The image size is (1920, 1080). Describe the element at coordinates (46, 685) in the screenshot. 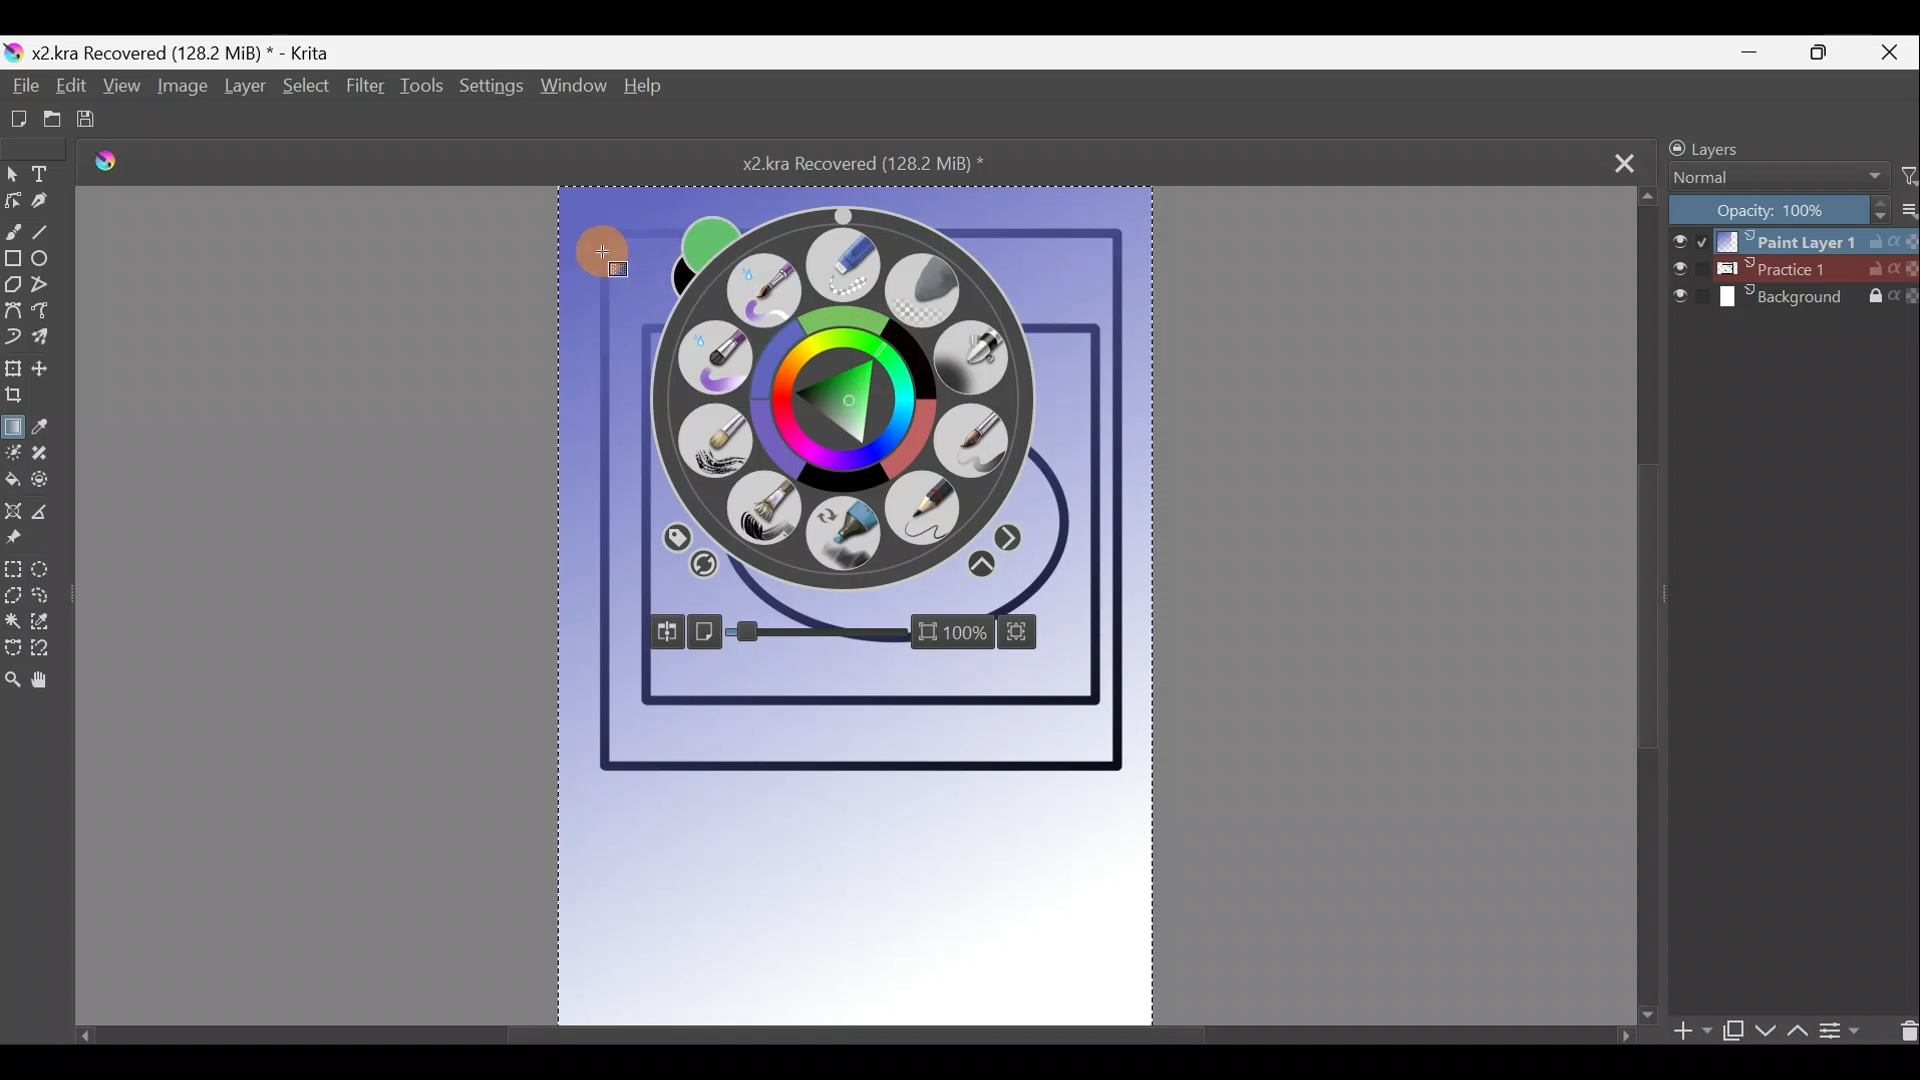

I see `Pan tool` at that location.